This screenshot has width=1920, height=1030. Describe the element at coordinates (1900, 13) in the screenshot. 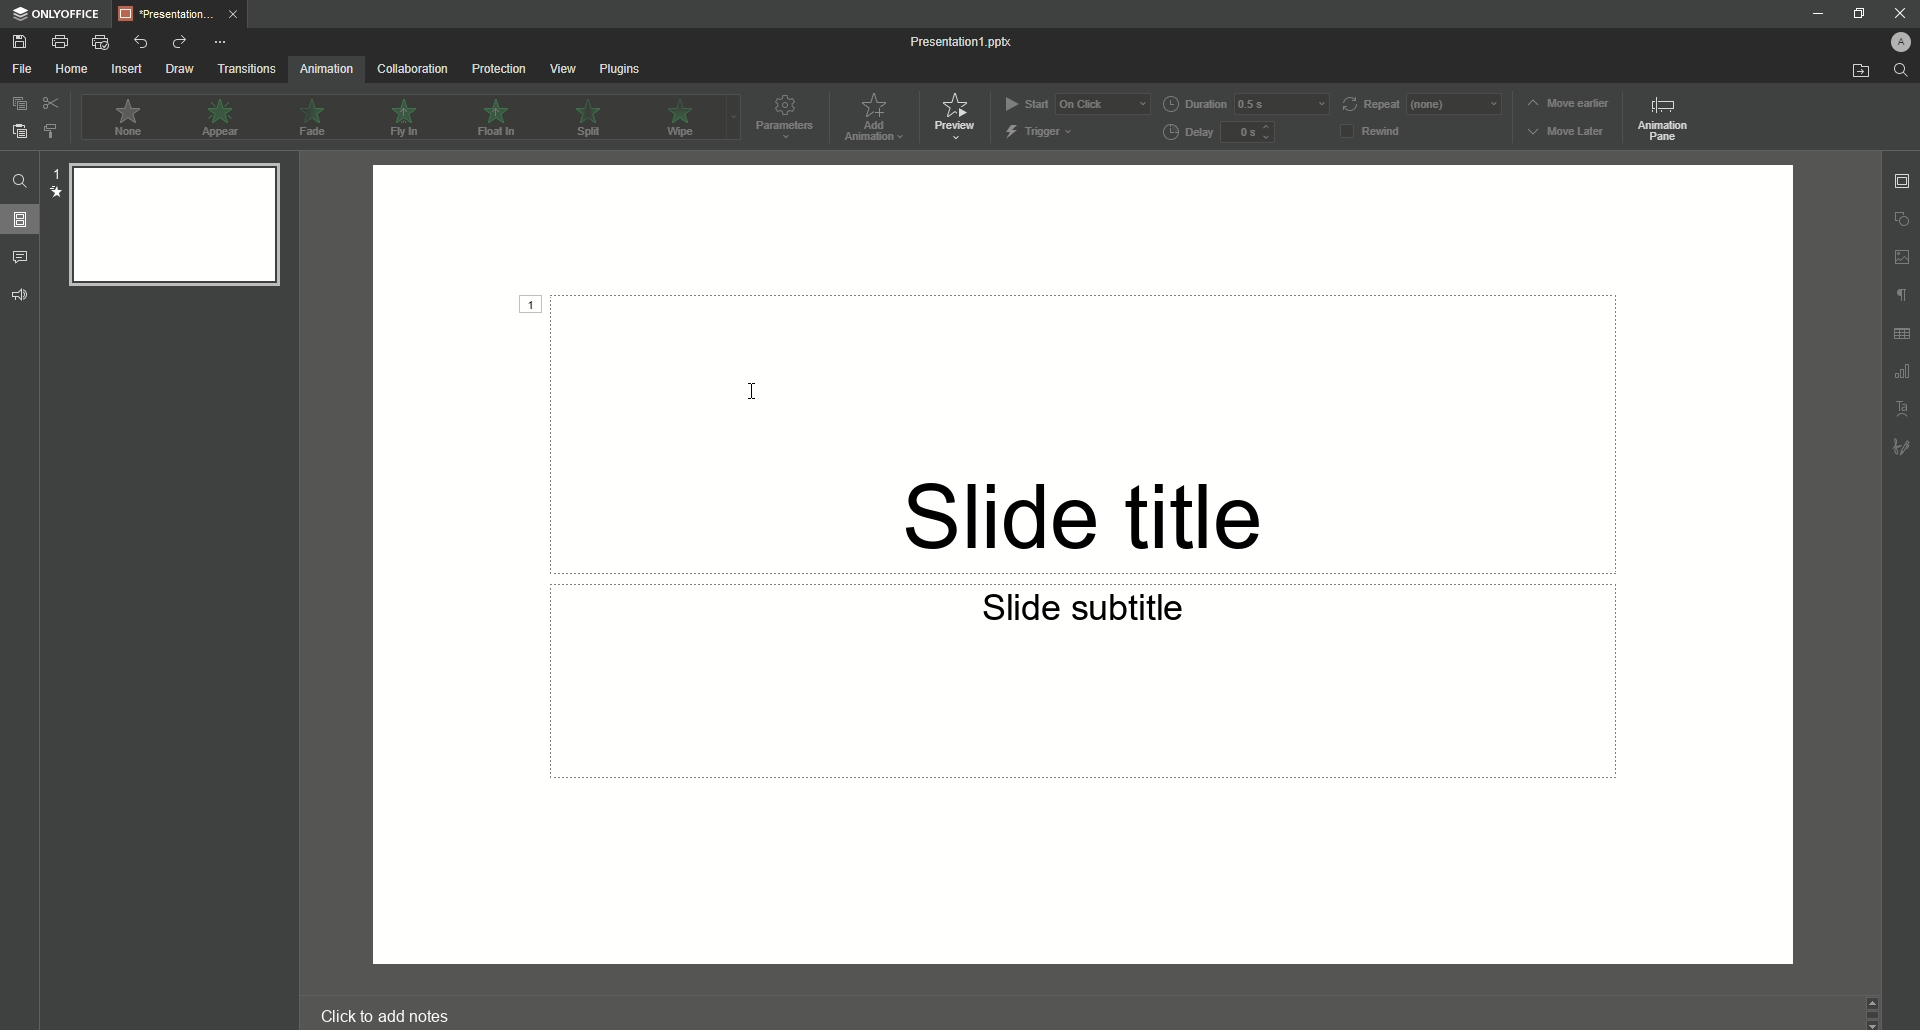

I see `Close` at that location.